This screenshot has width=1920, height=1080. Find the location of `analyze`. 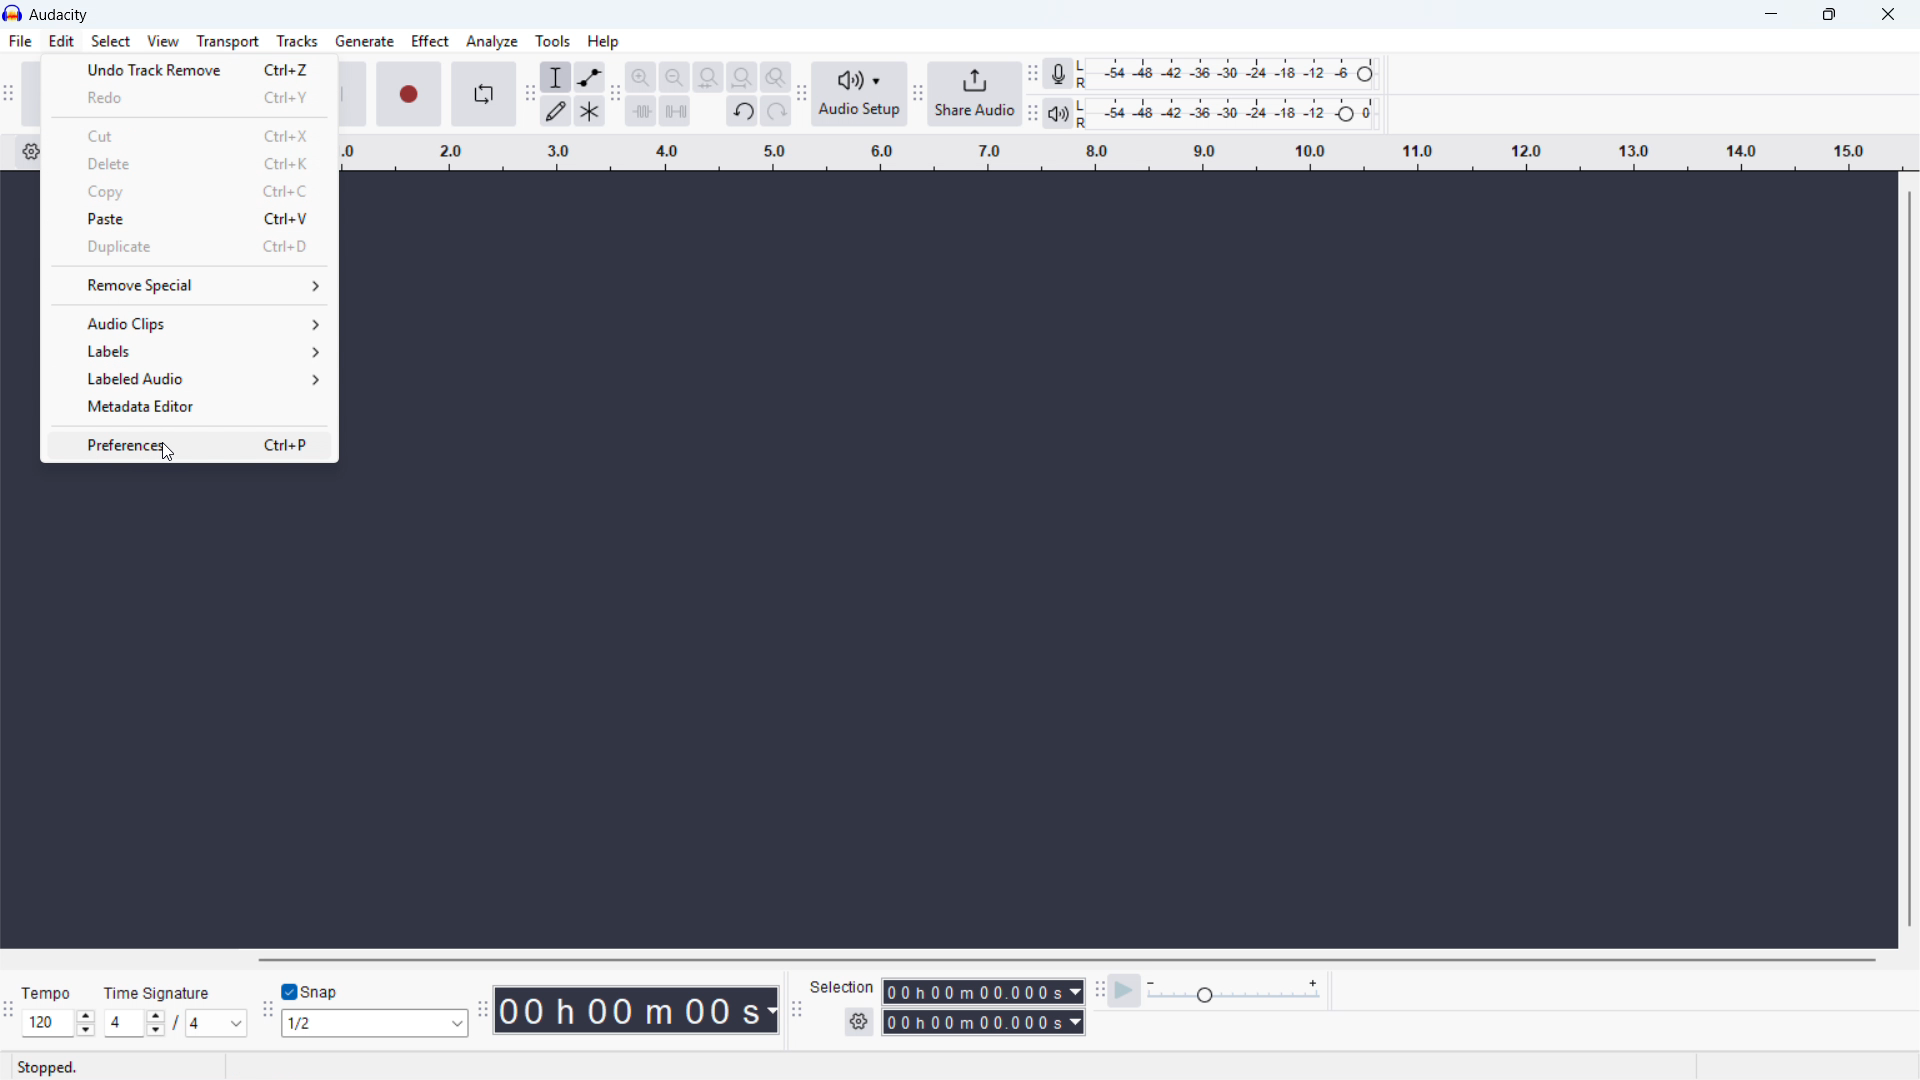

analyze is located at coordinates (493, 41).